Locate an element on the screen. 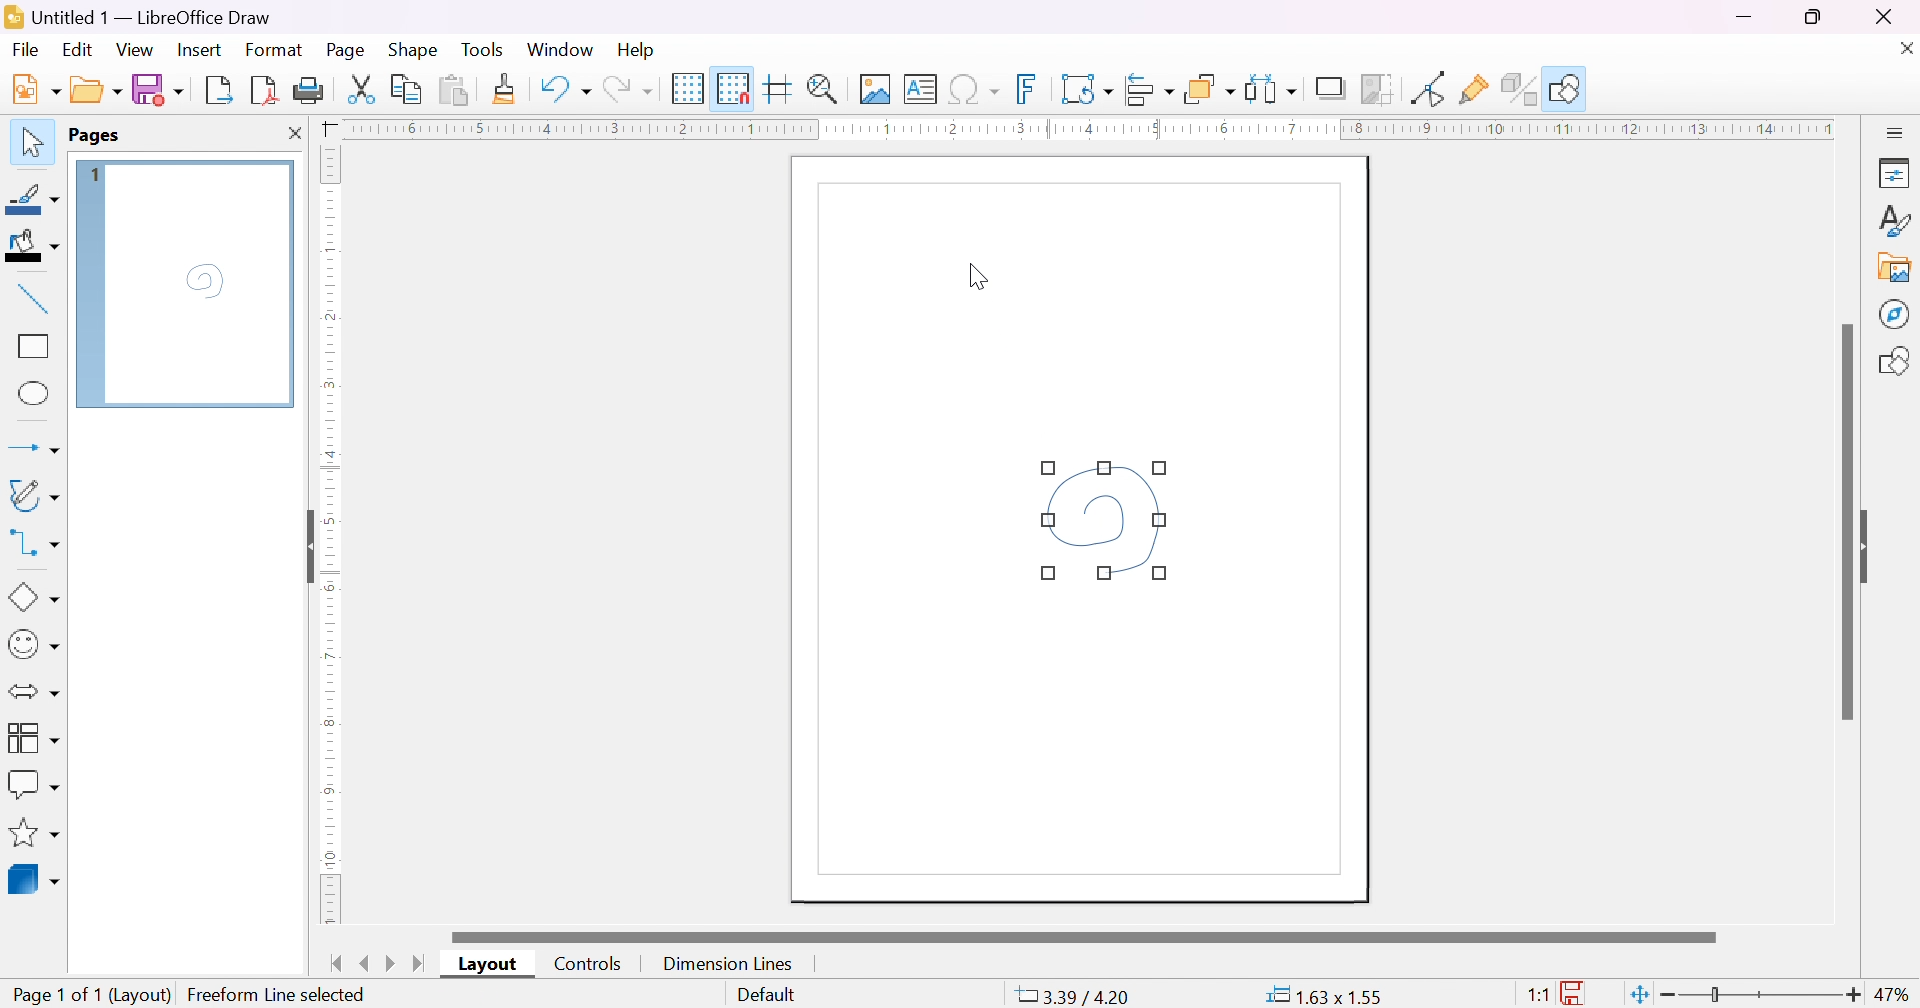 Image resolution: width=1920 pixels, height=1008 pixels. scroll bar is located at coordinates (1845, 518).